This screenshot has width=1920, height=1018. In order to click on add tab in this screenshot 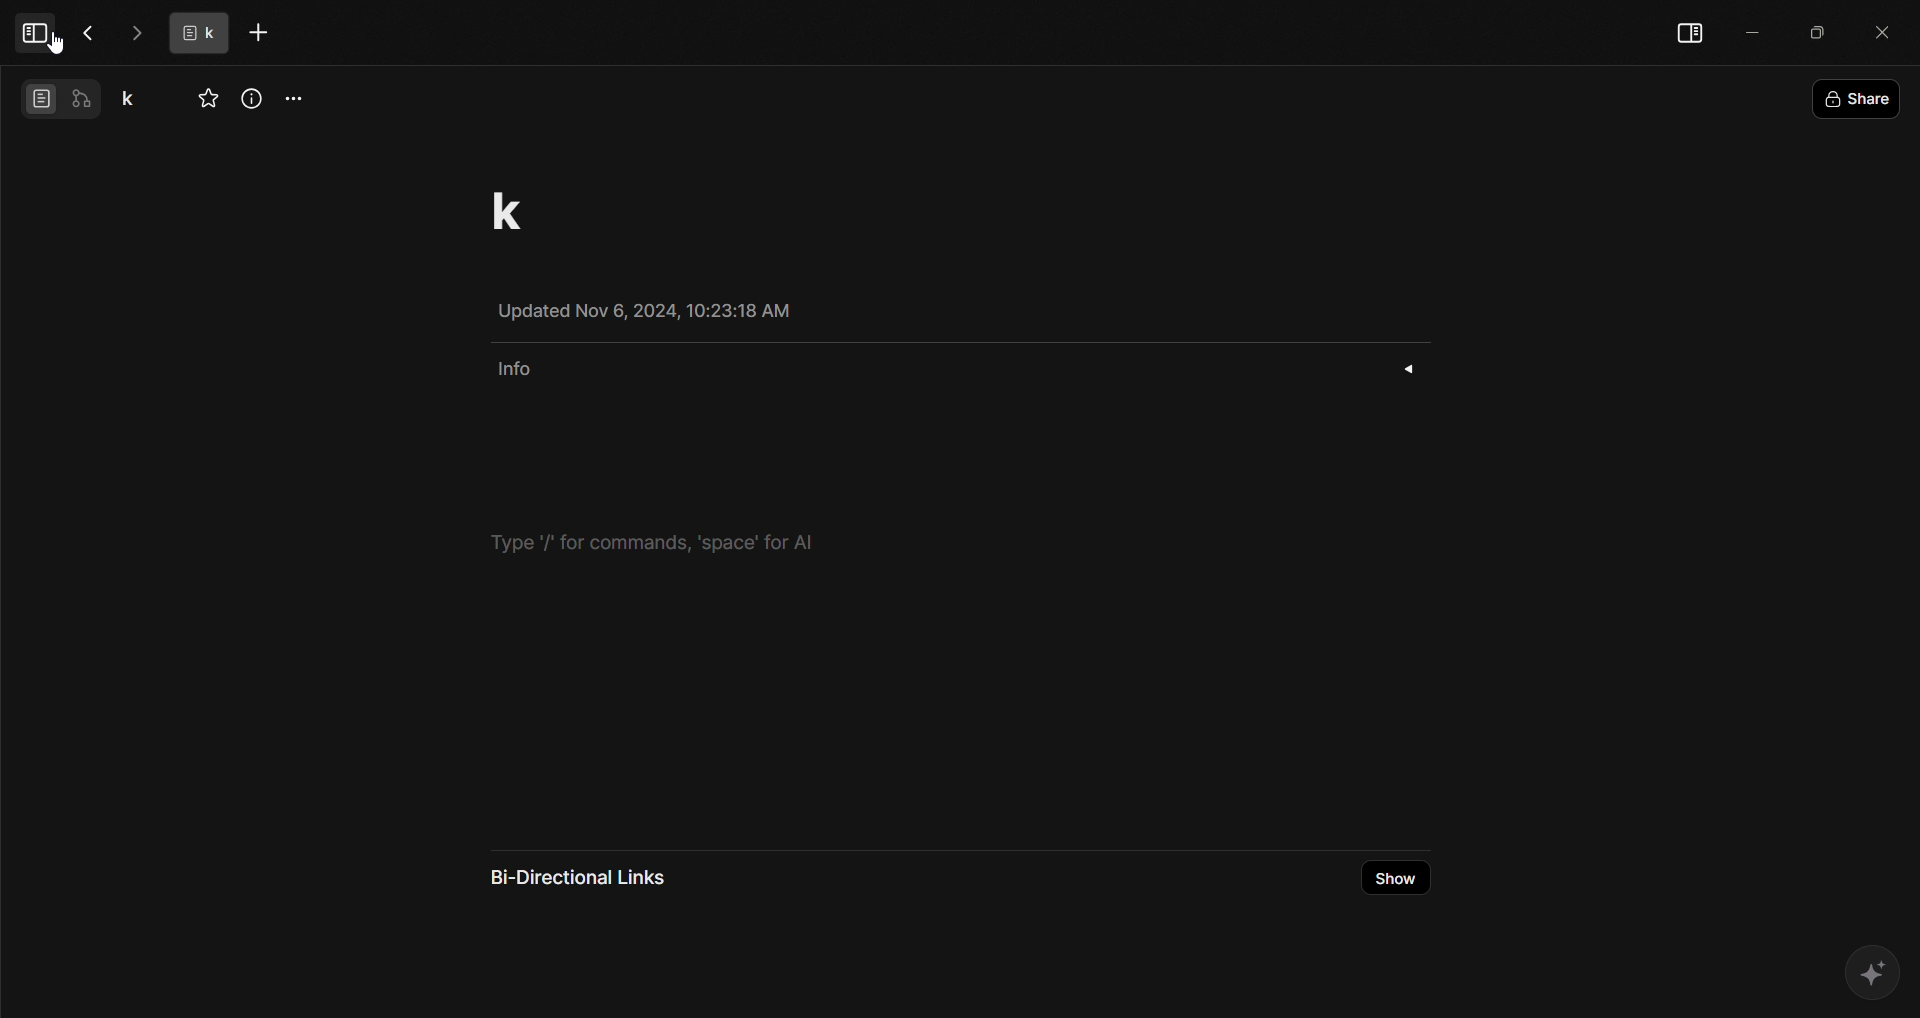, I will do `click(263, 33)`.